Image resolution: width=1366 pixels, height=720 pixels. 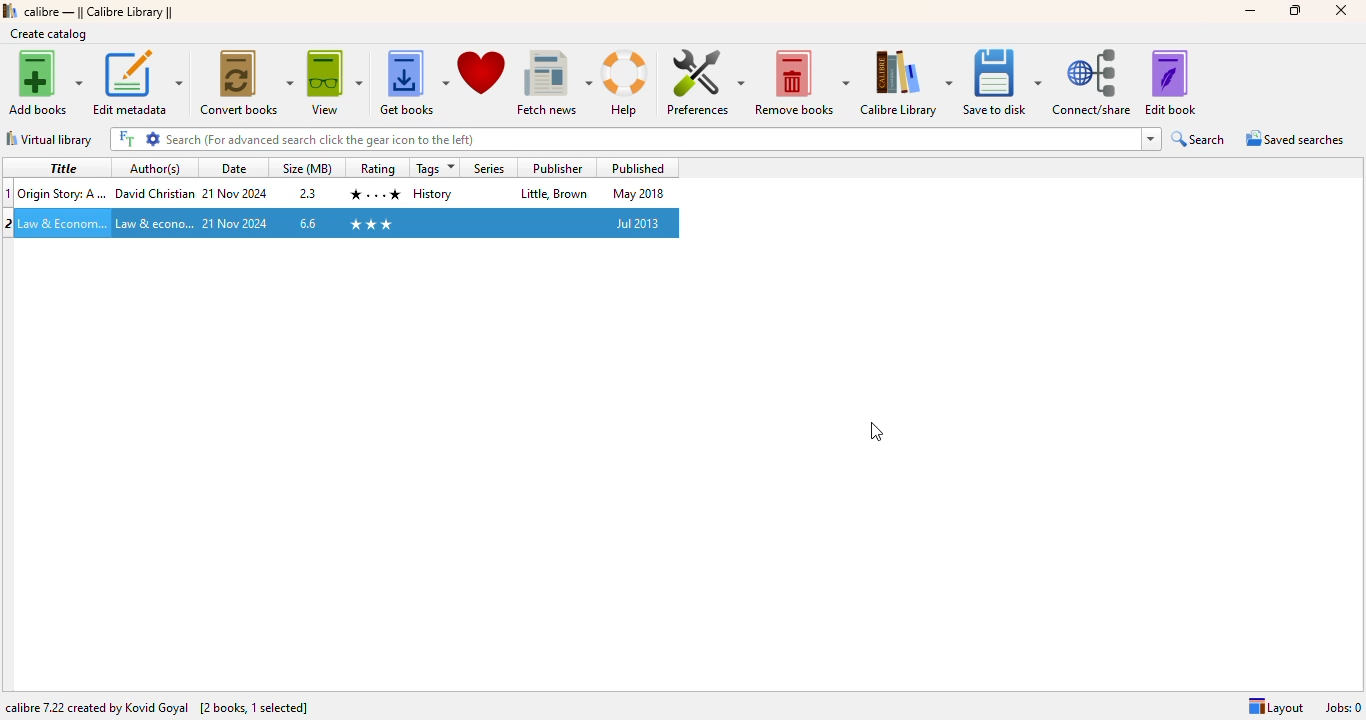 What do you see at coordinates (137, 81) in the screenshot?
I see `edit metadata` at bounding box center [137, 81].